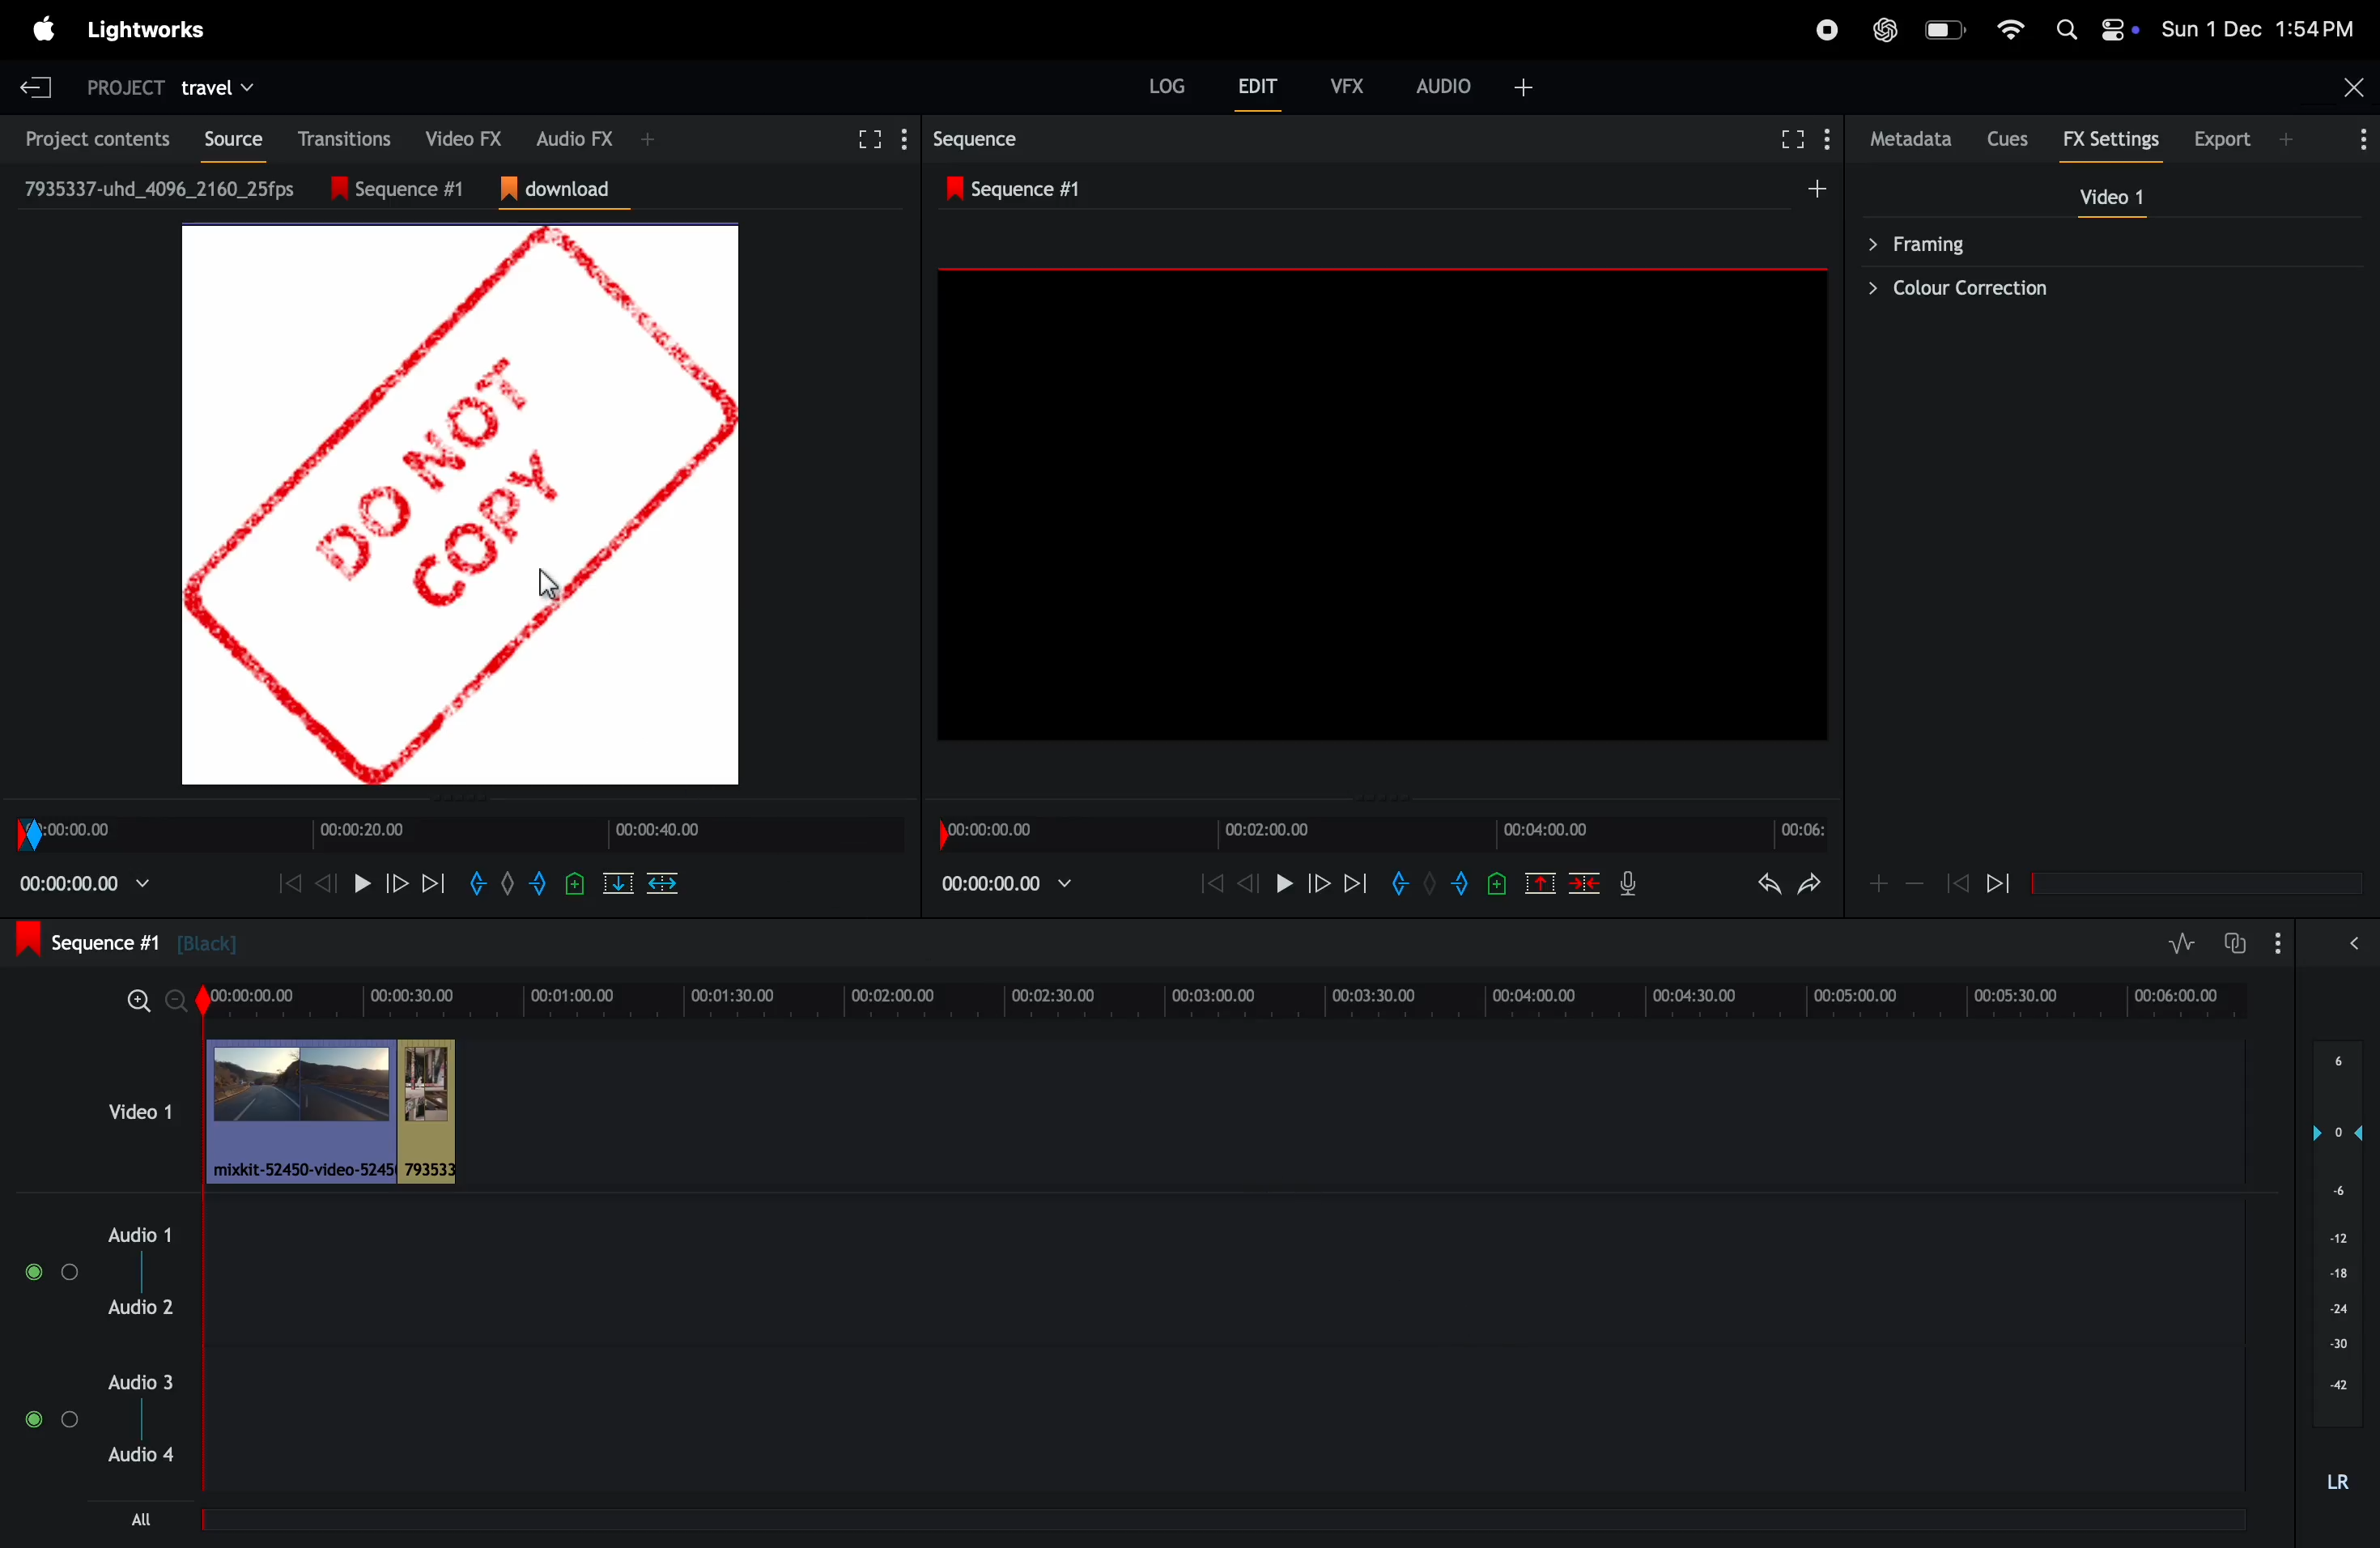 This screenshot has height=1548, width=2380. I want to click on framing, so click(2098, 242).